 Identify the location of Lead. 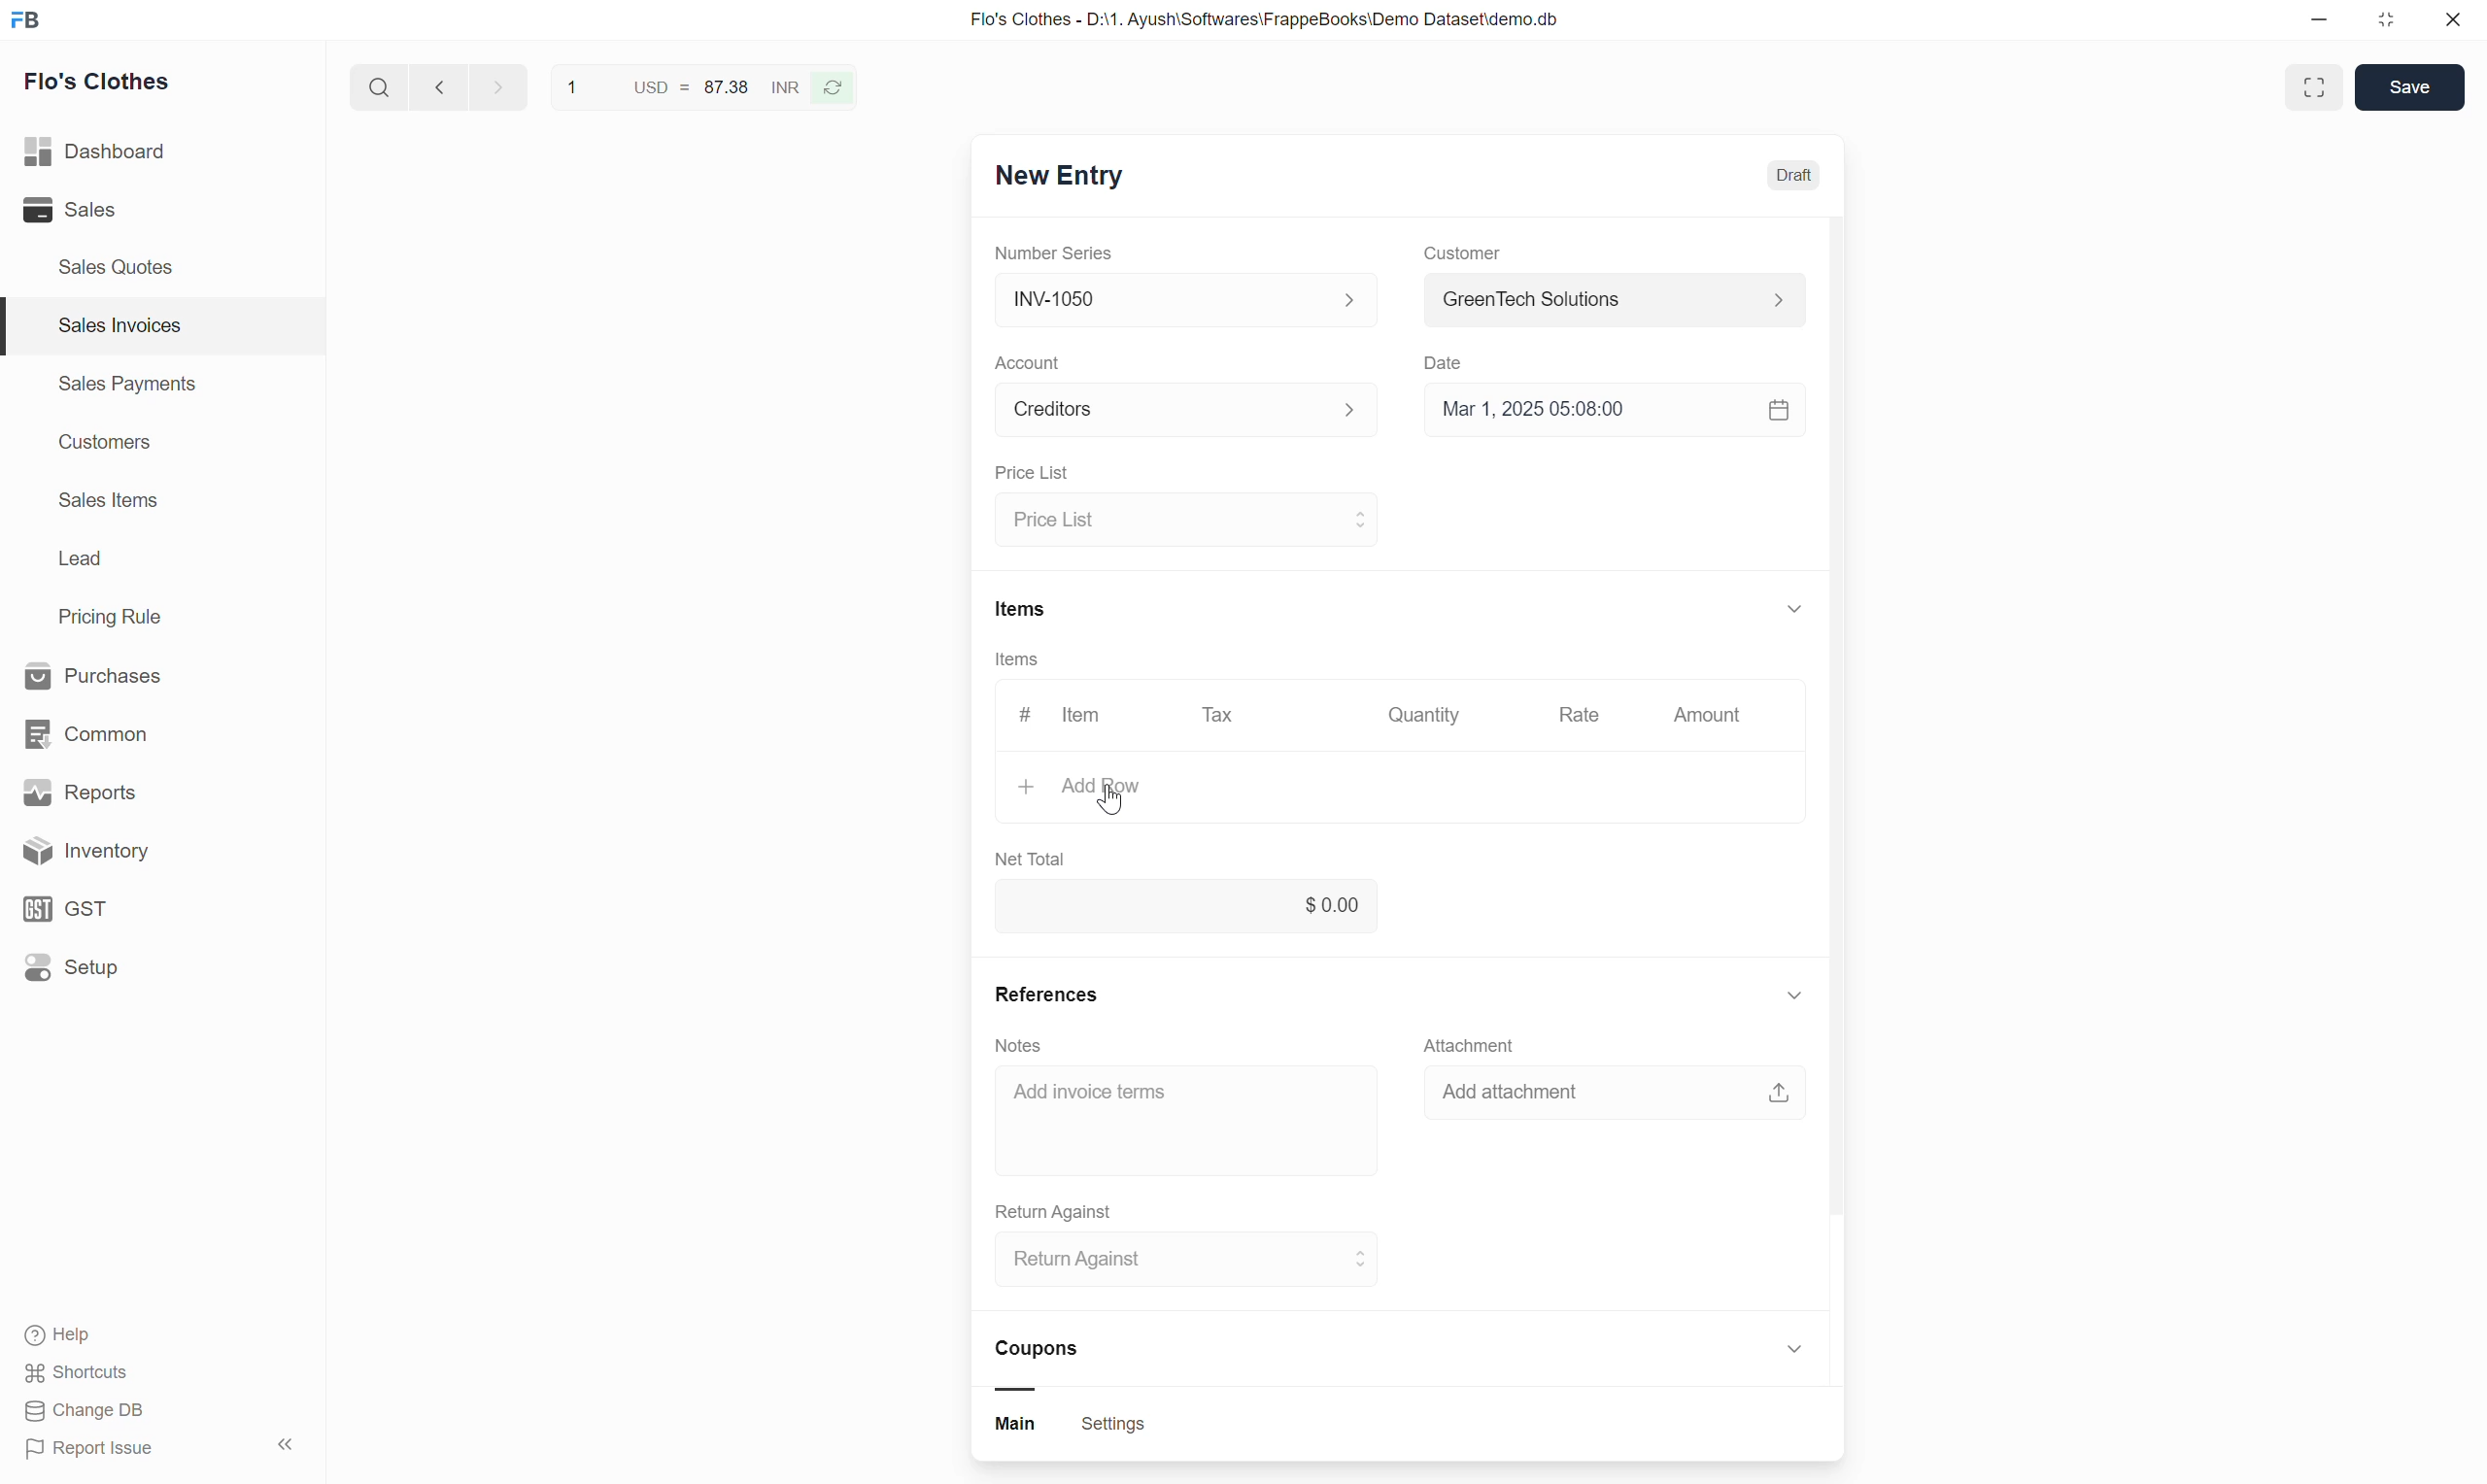
(80, 561).